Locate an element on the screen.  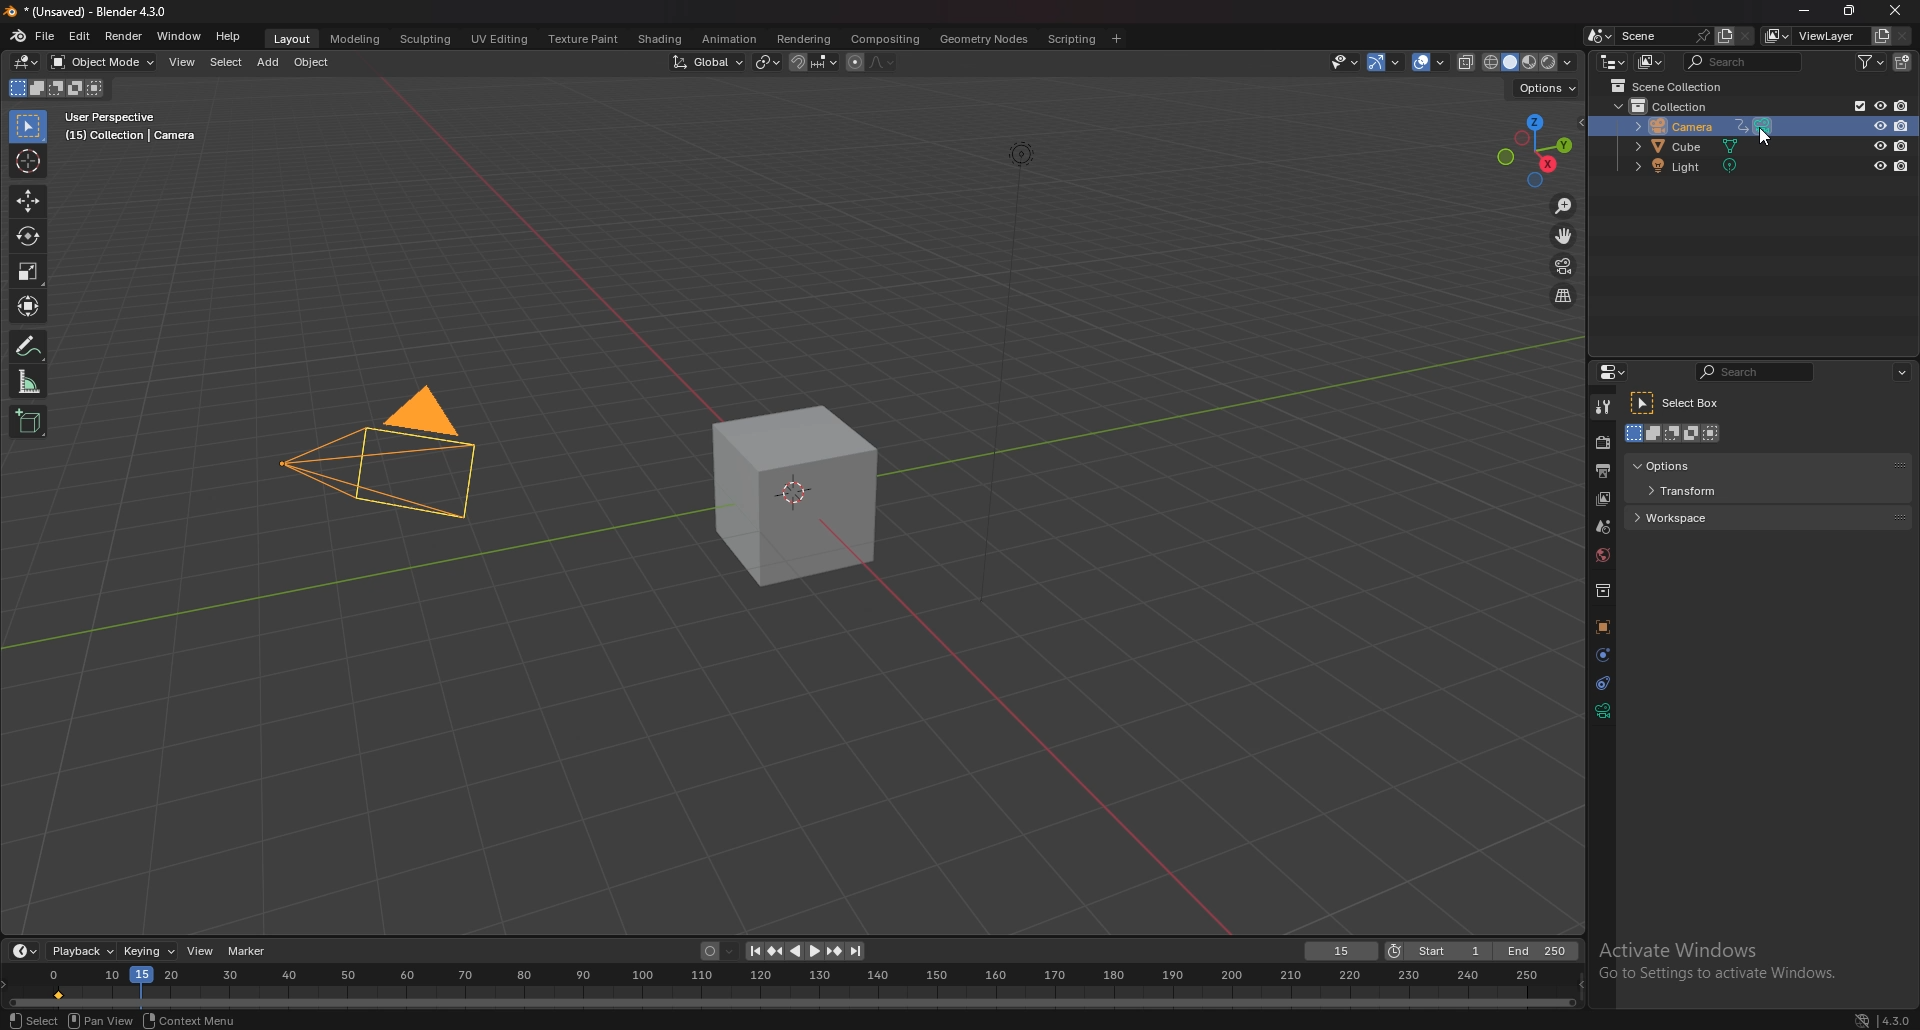
scripting is located at coordinates (1070, 39).